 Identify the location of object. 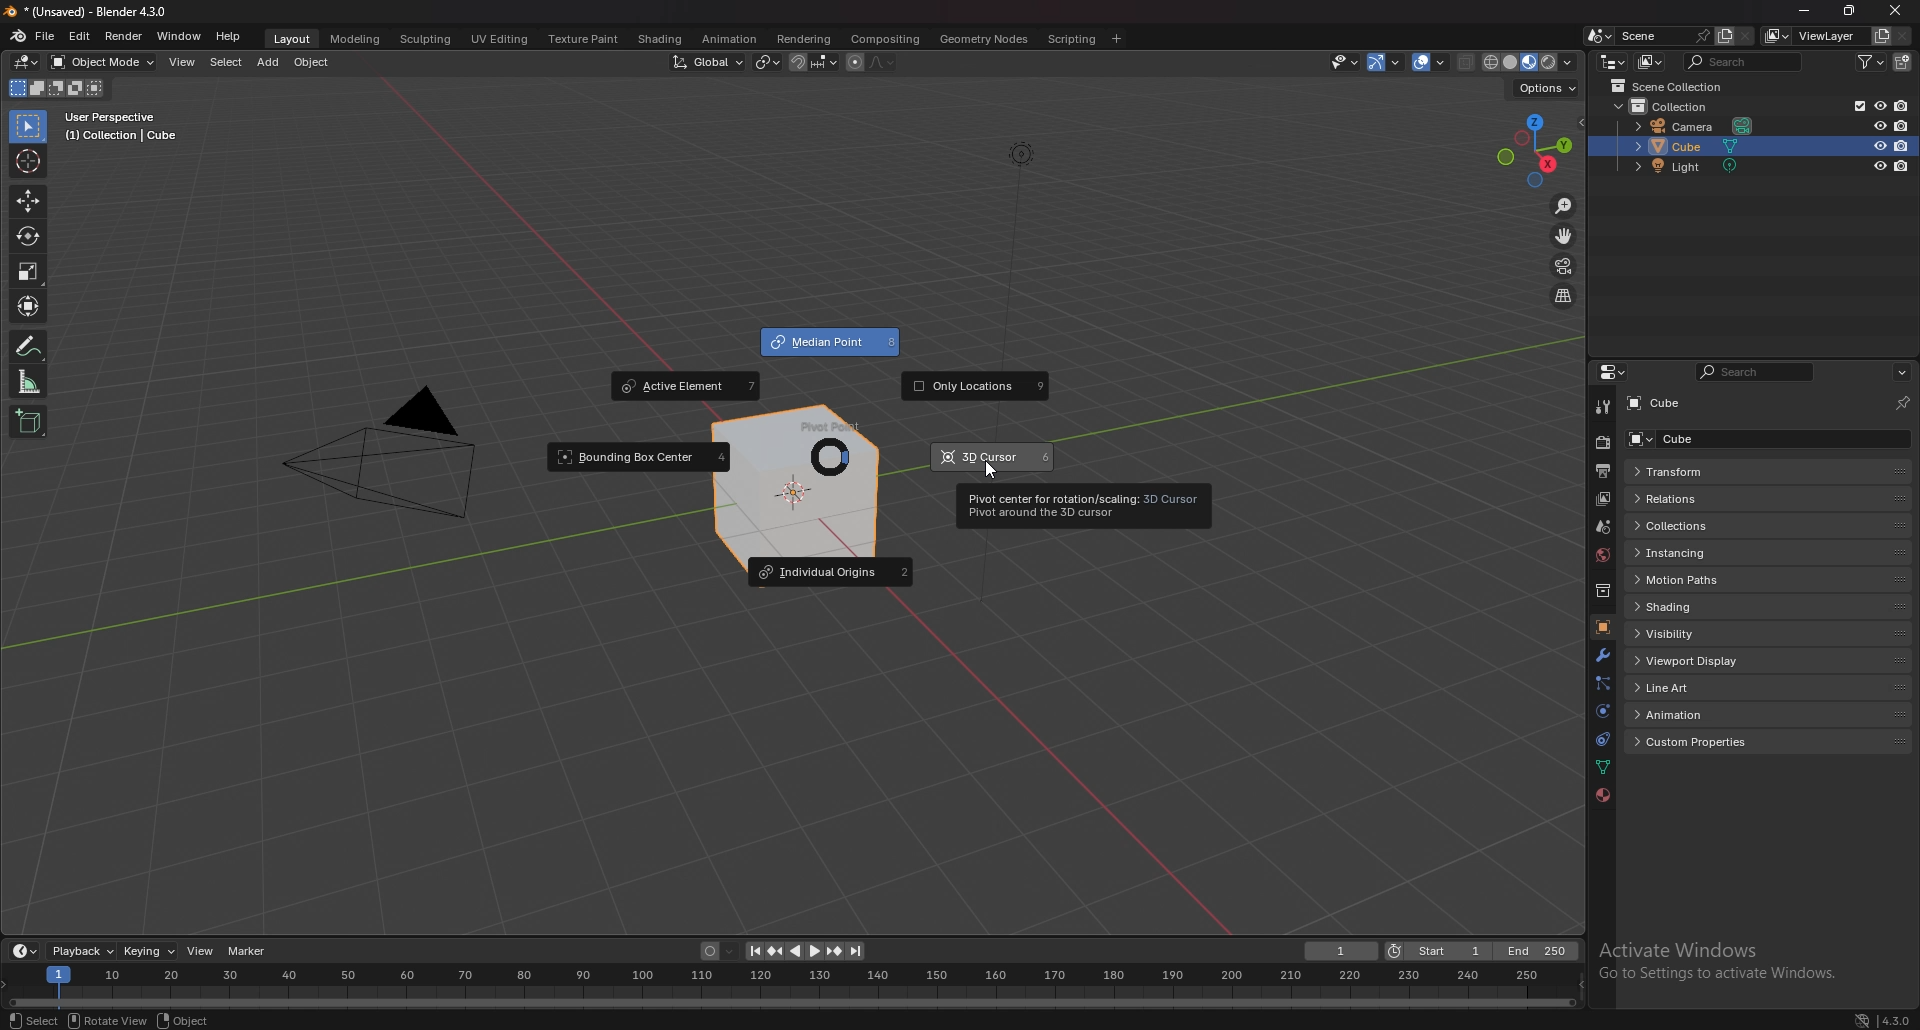
(312, 62).